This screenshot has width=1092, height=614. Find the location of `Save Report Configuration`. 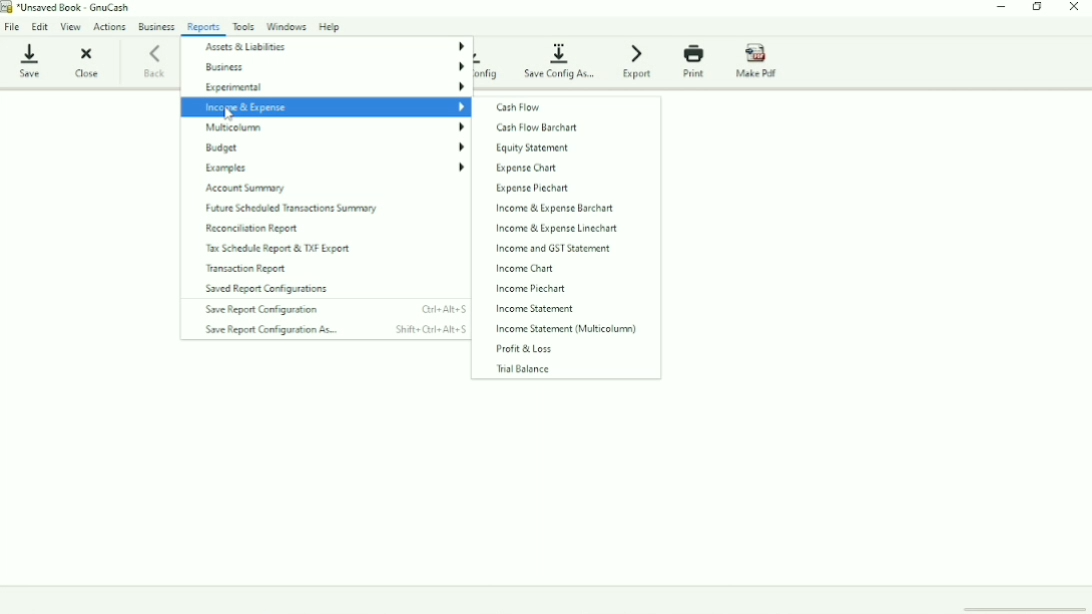

Save Report Configuration is located at coordinates (335, 309).